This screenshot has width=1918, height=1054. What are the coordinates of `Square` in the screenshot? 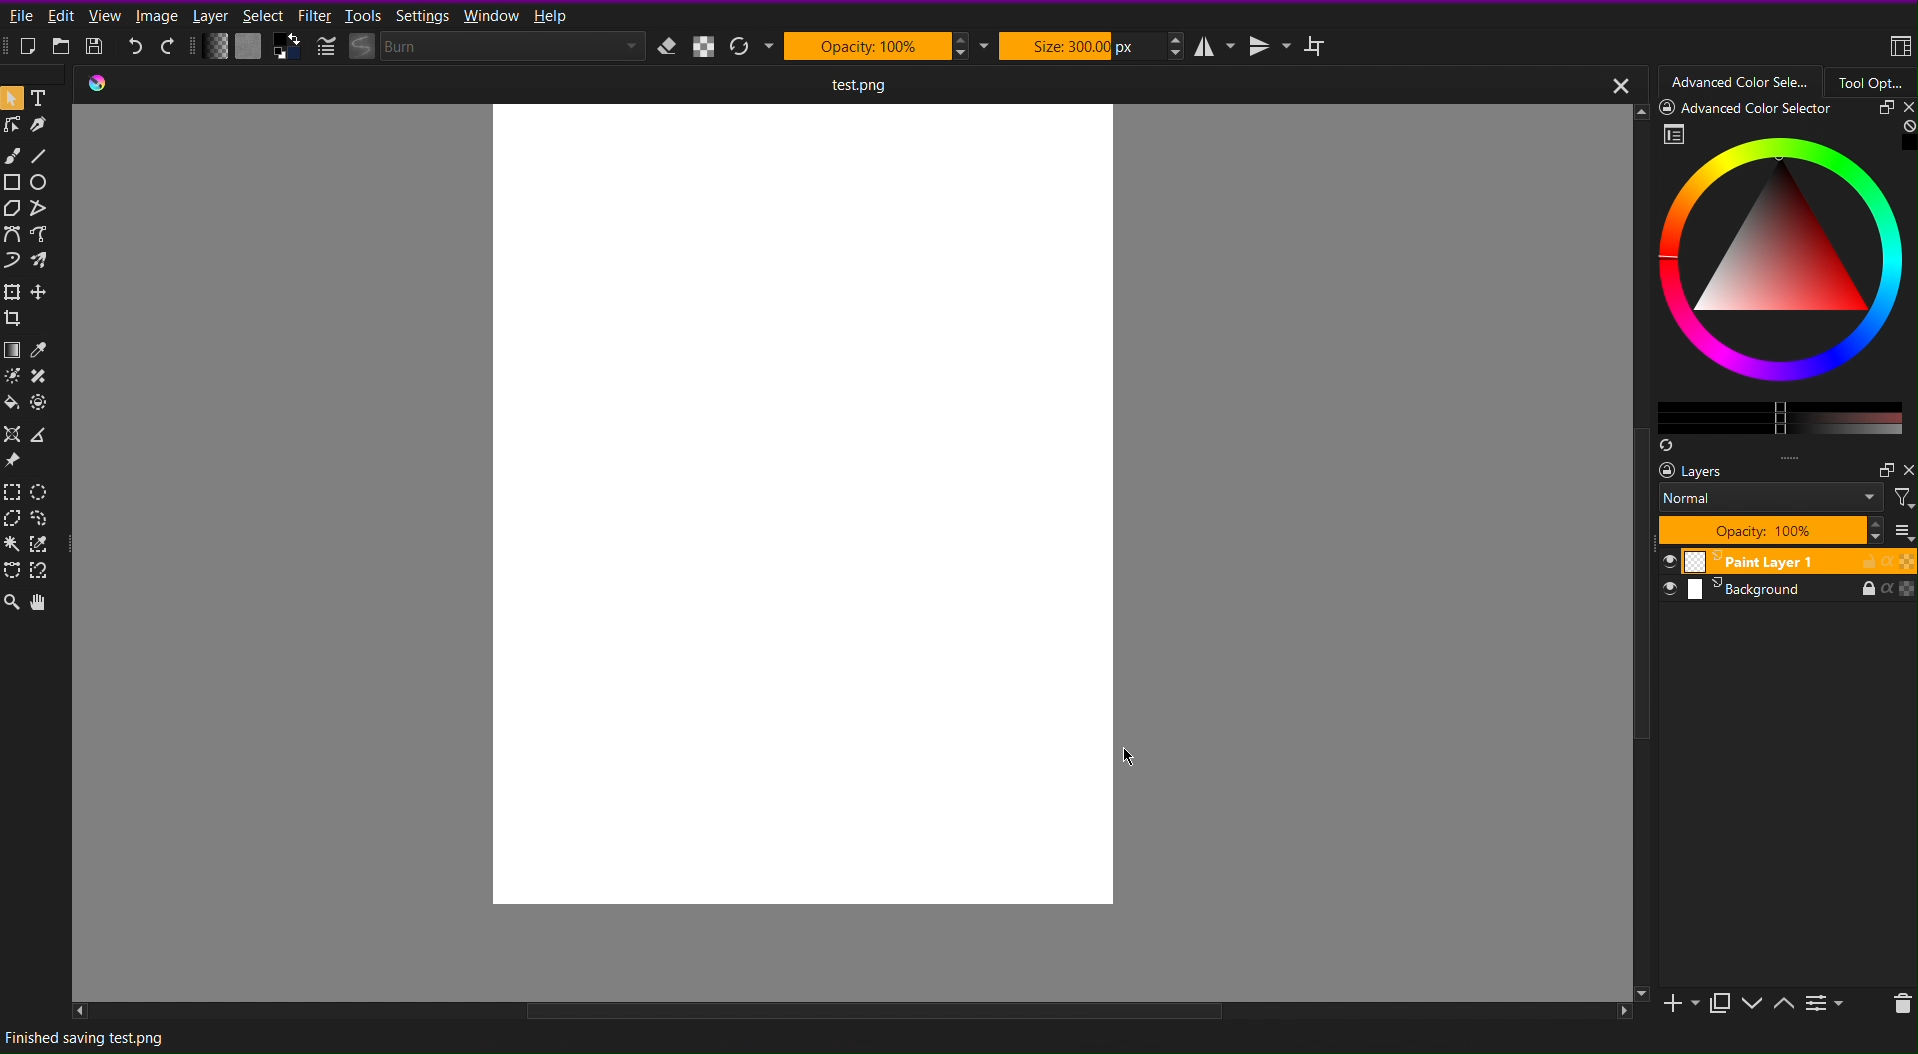 It's located at (14, 182).